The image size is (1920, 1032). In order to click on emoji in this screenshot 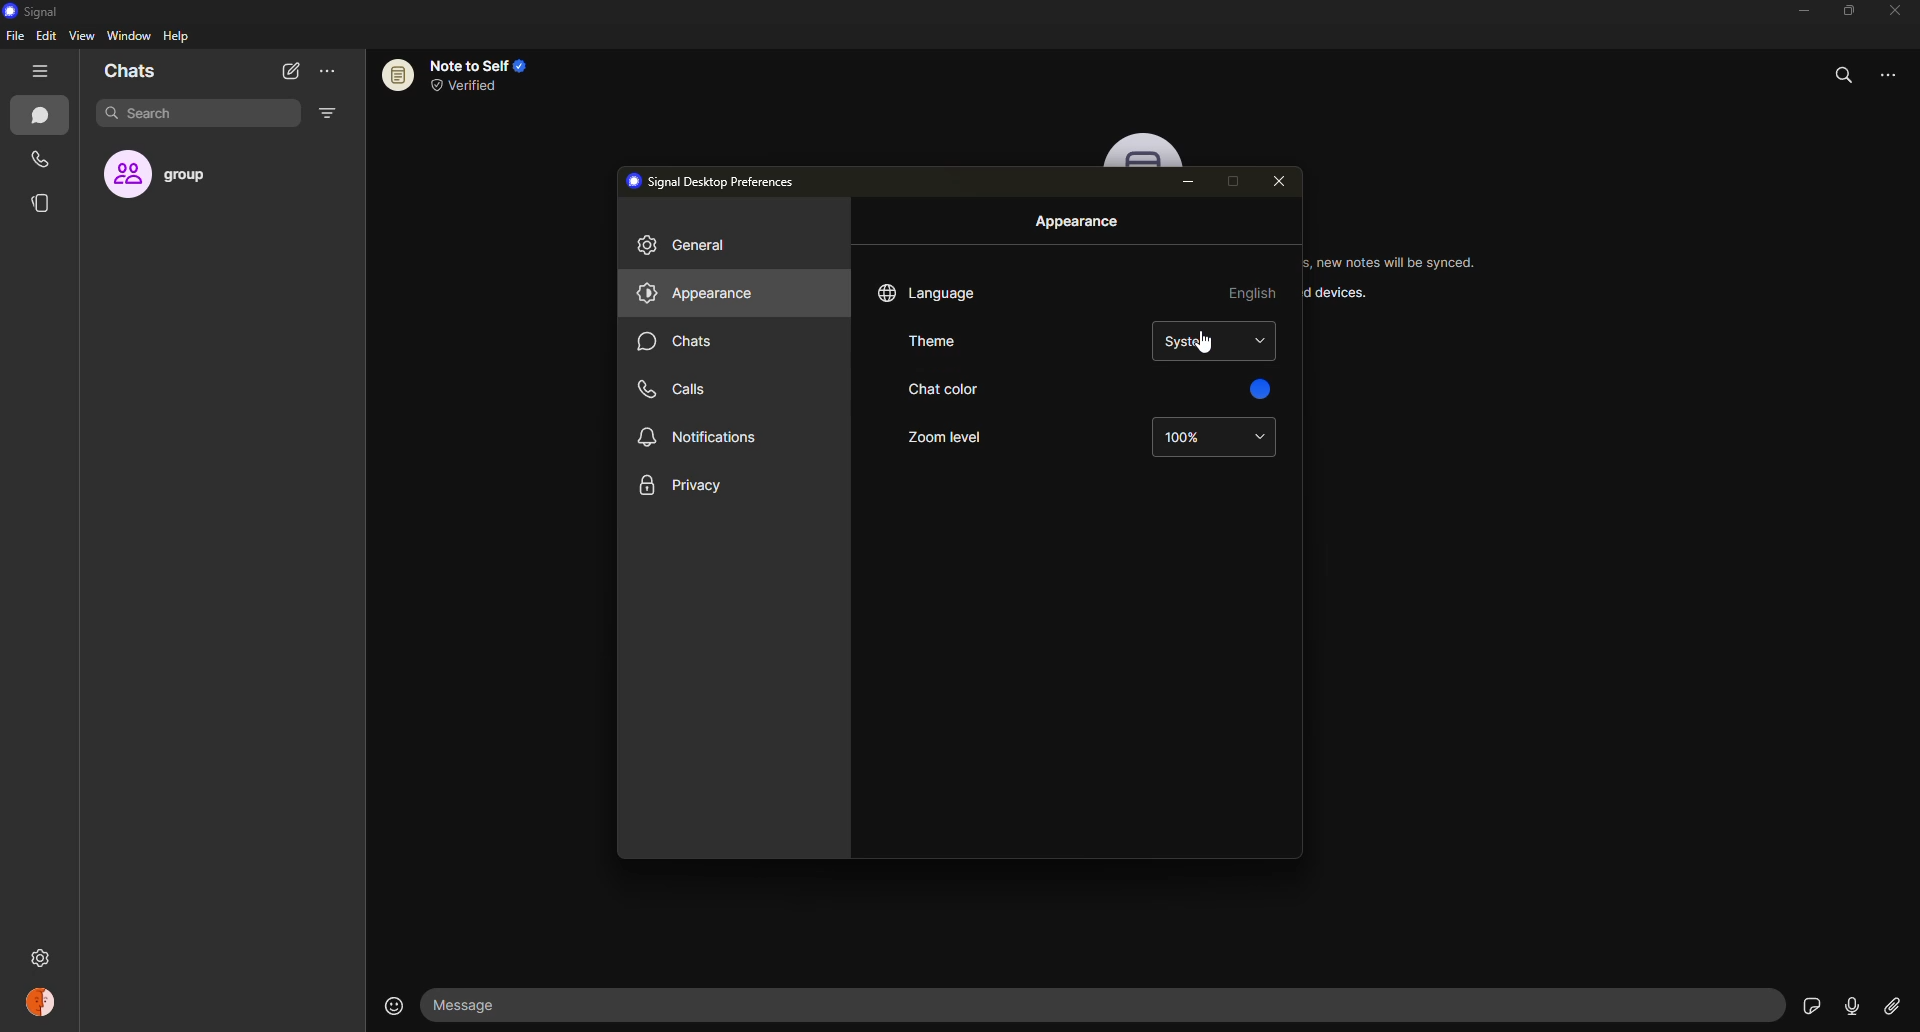, I will do `click(388, 1003)`.